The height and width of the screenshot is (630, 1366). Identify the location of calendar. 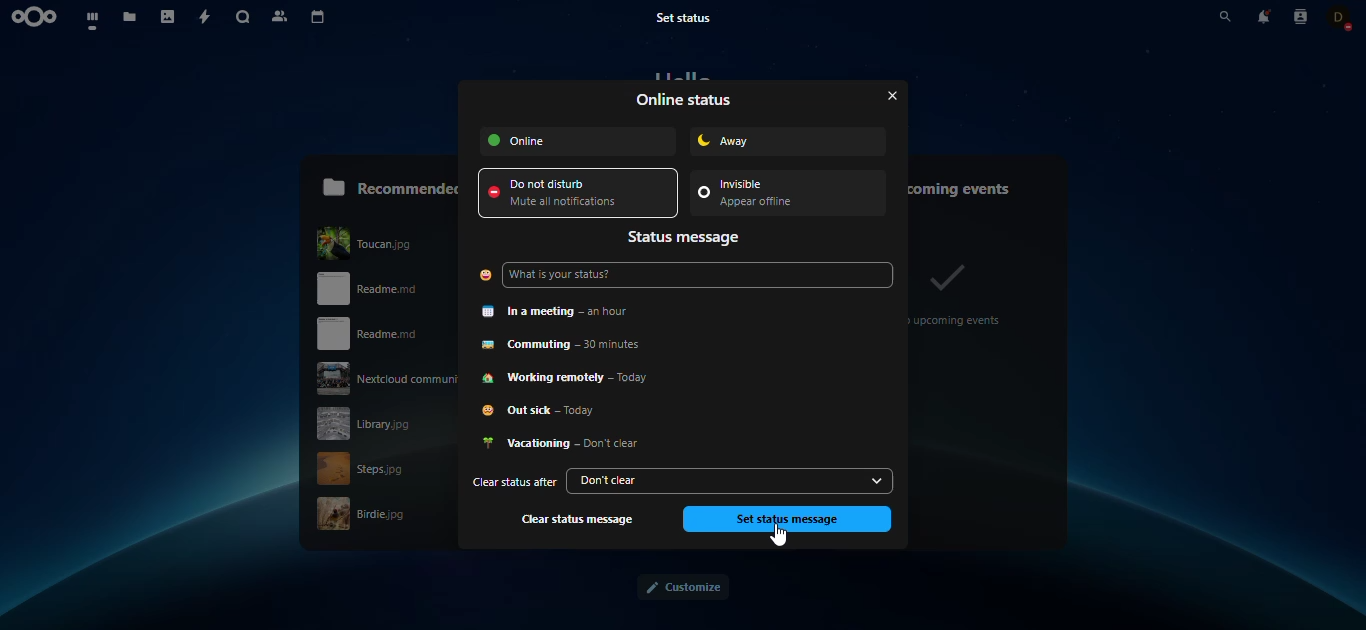
(319, 18).